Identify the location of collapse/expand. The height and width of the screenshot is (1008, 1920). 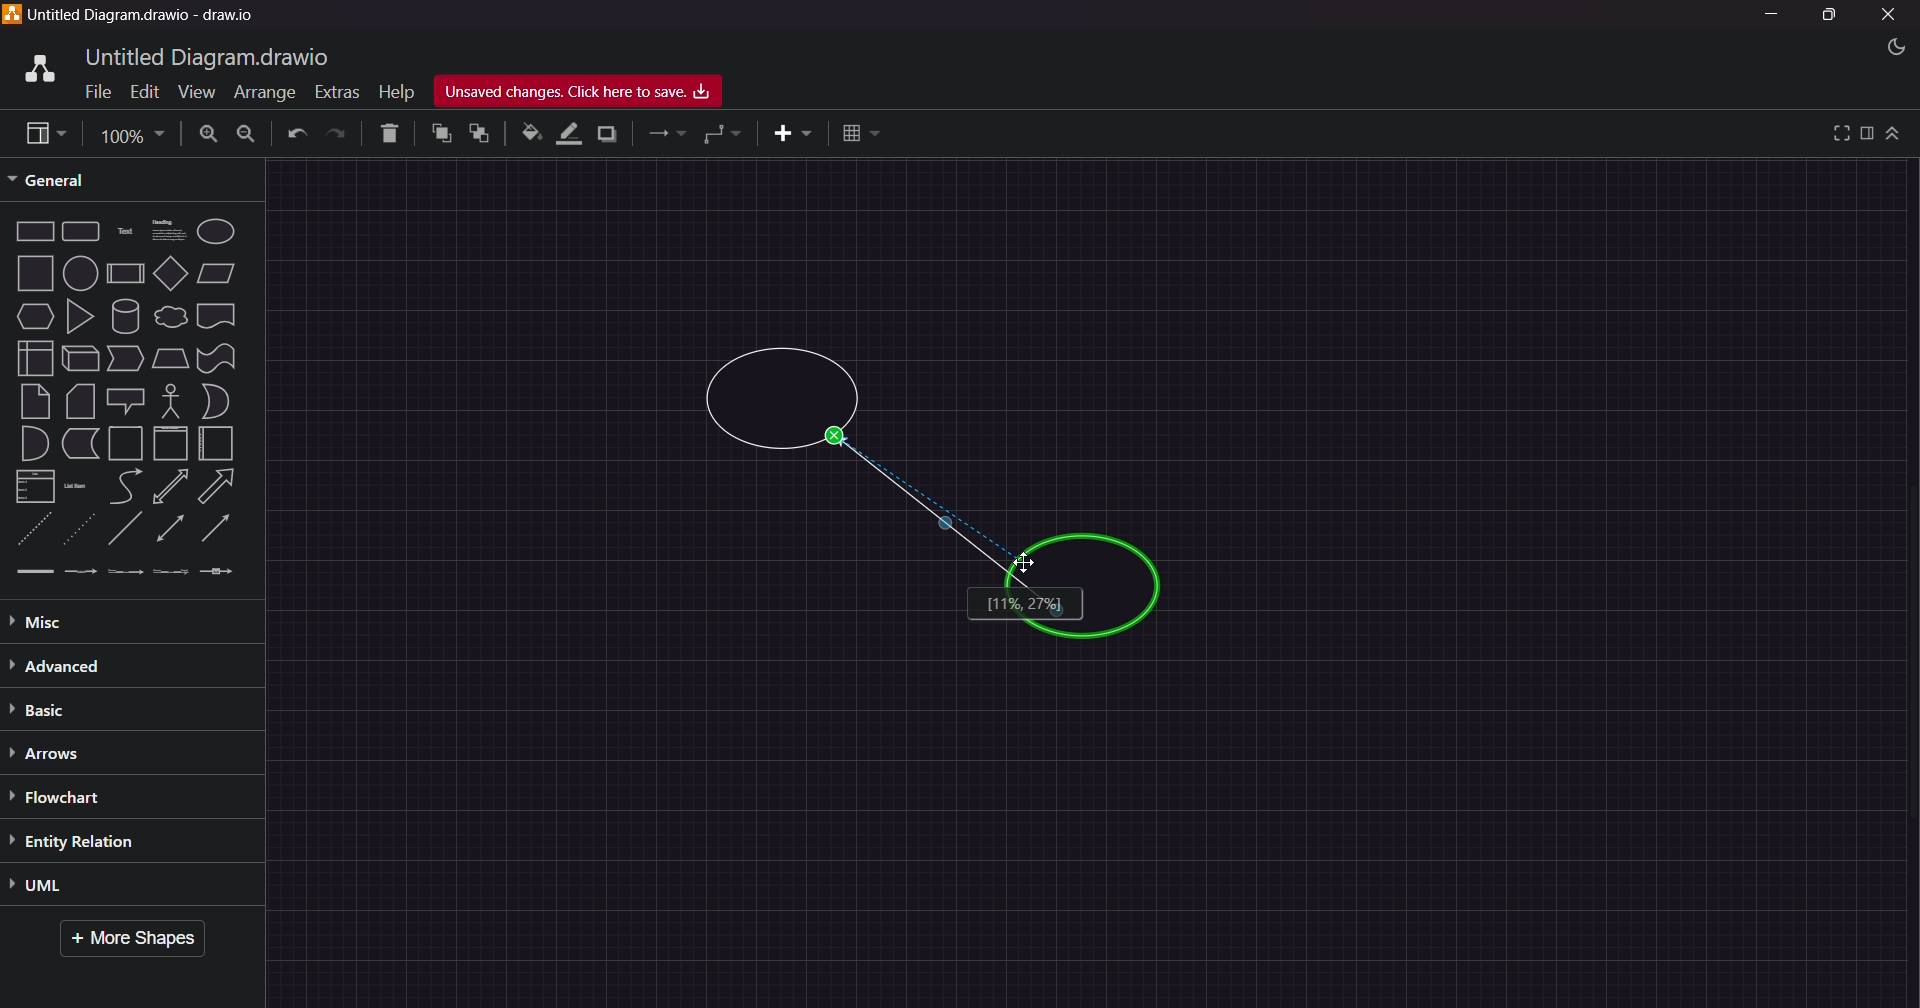
(1895, 134).